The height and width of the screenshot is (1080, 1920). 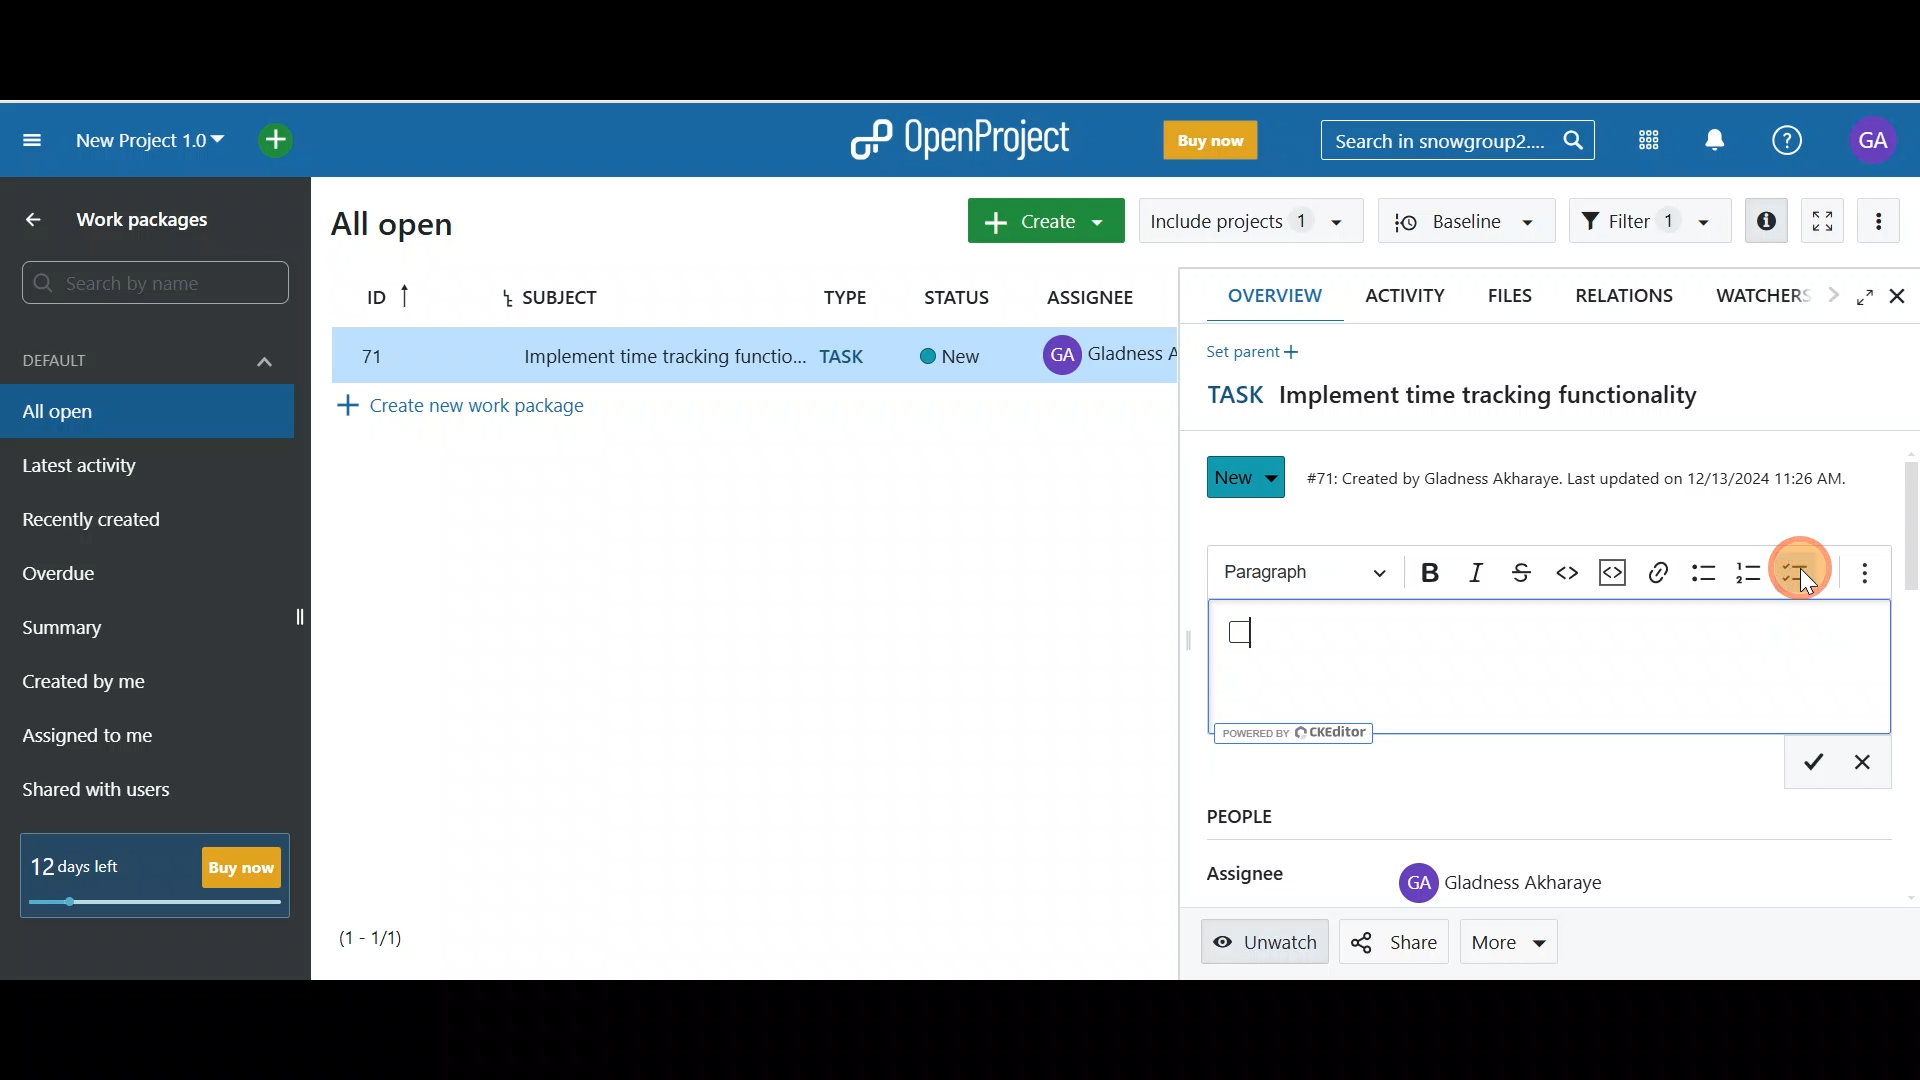 What do you see at coordinates (1618, 570) in the screenshot?
I see `Code snippet` at bounding box center [1618, 570].